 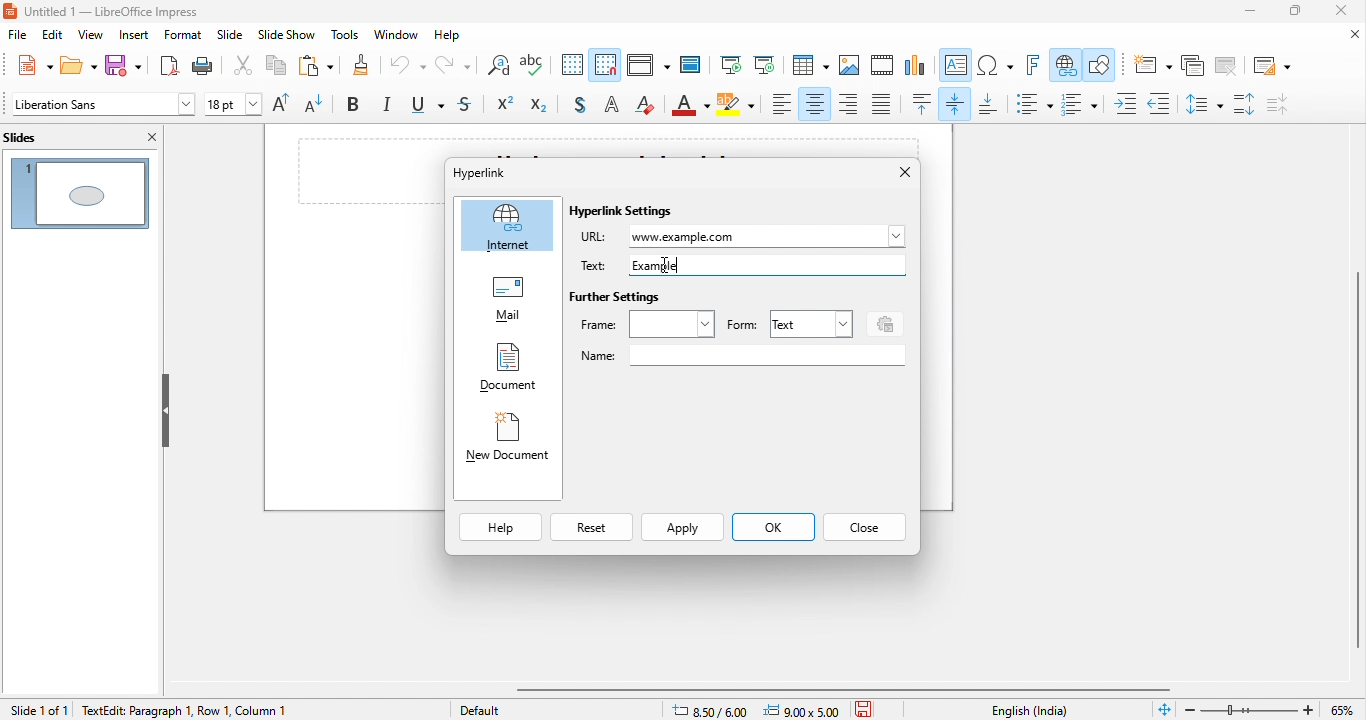 I want to click on events, so click(x=882, y=322).